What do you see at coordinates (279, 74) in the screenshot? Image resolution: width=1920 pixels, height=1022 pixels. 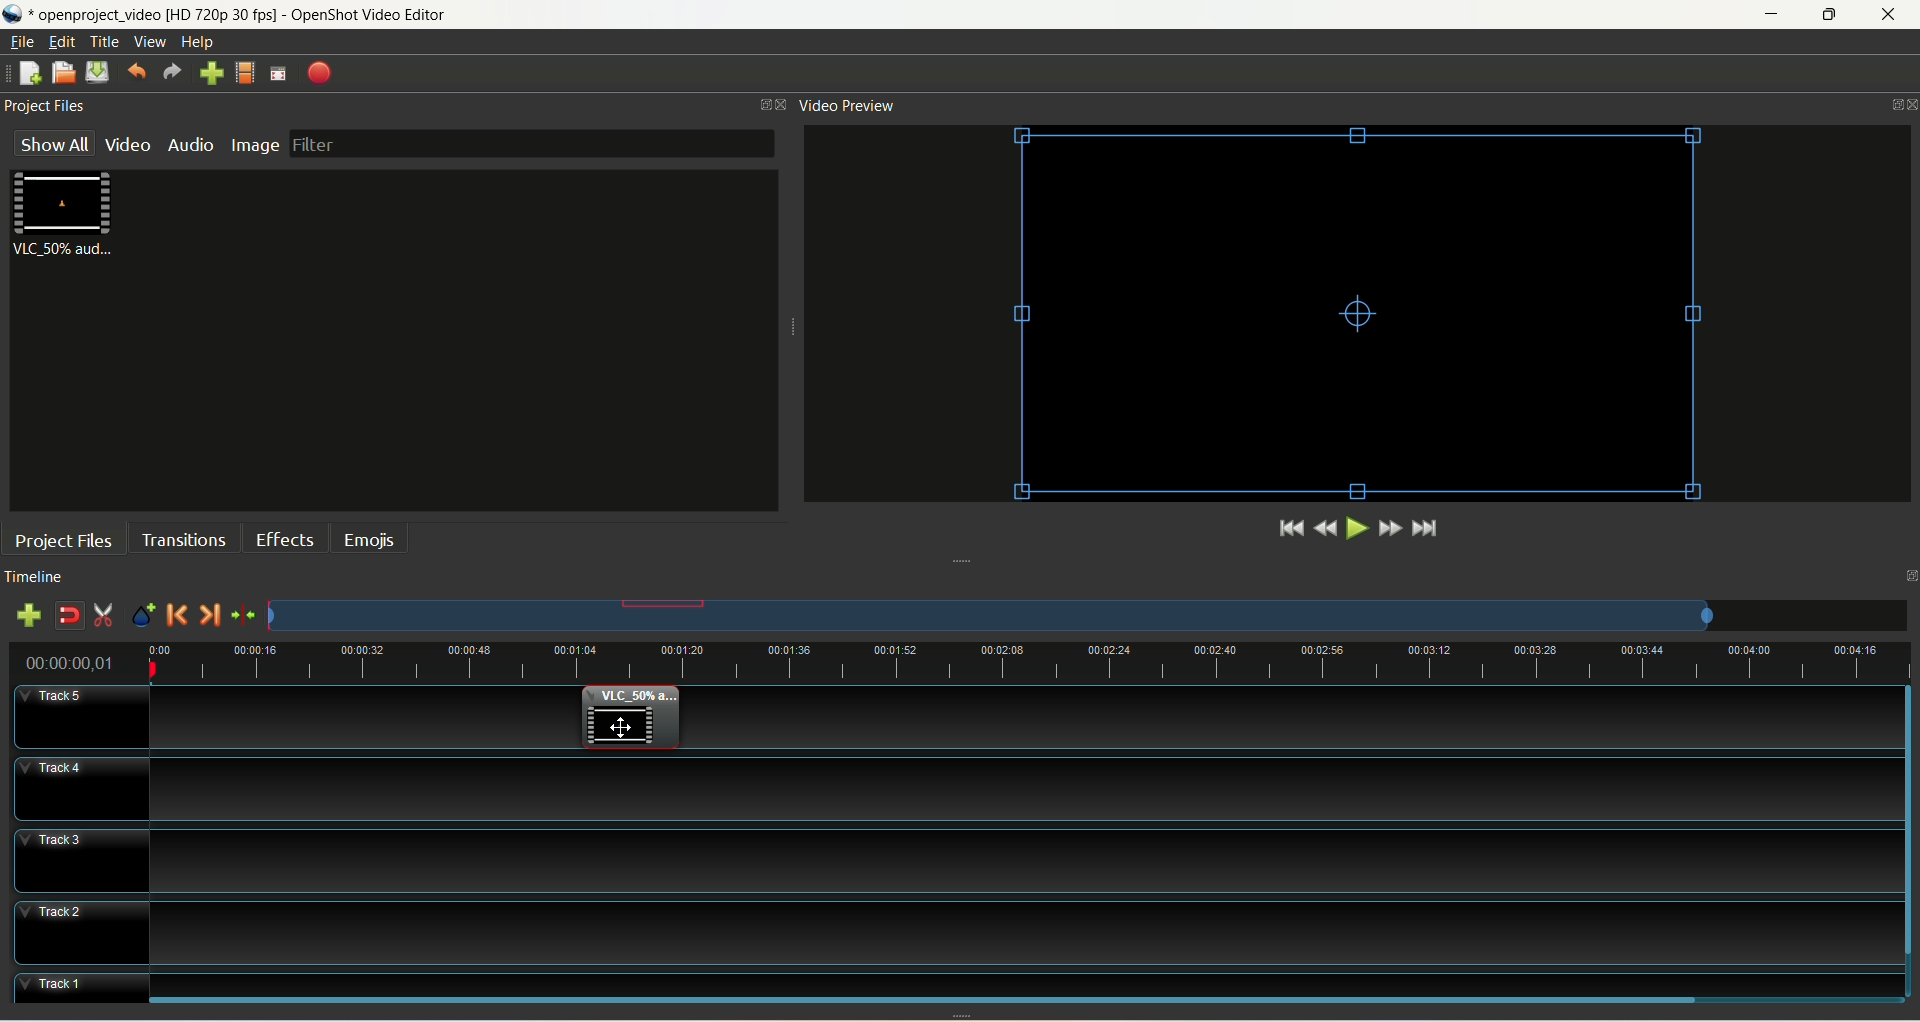 I see `fullscreen` at bounding box center [279, 74].